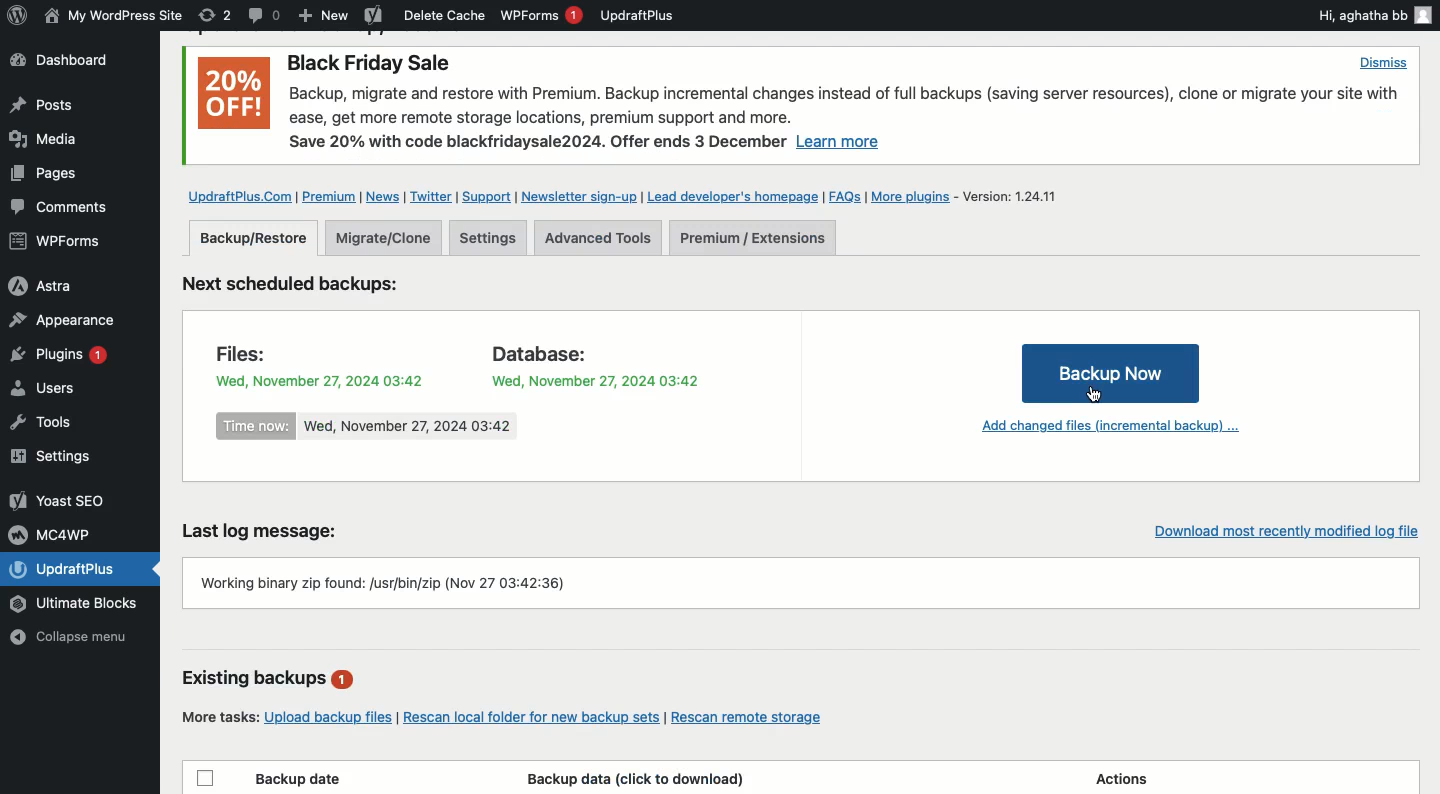  I want to click on Media, so click(46, 138).